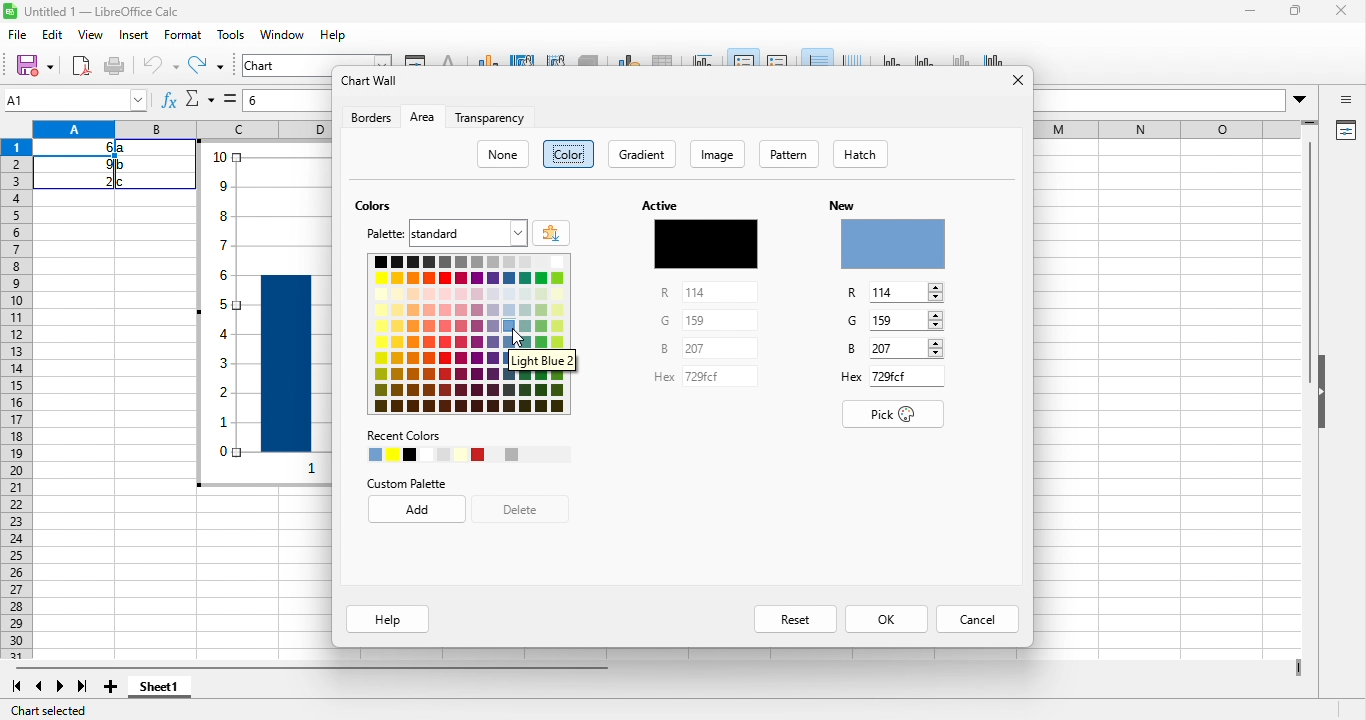 Image resolution: width=1366 pixels, height=720 pixels. I want to click on G, so click(661, 319).